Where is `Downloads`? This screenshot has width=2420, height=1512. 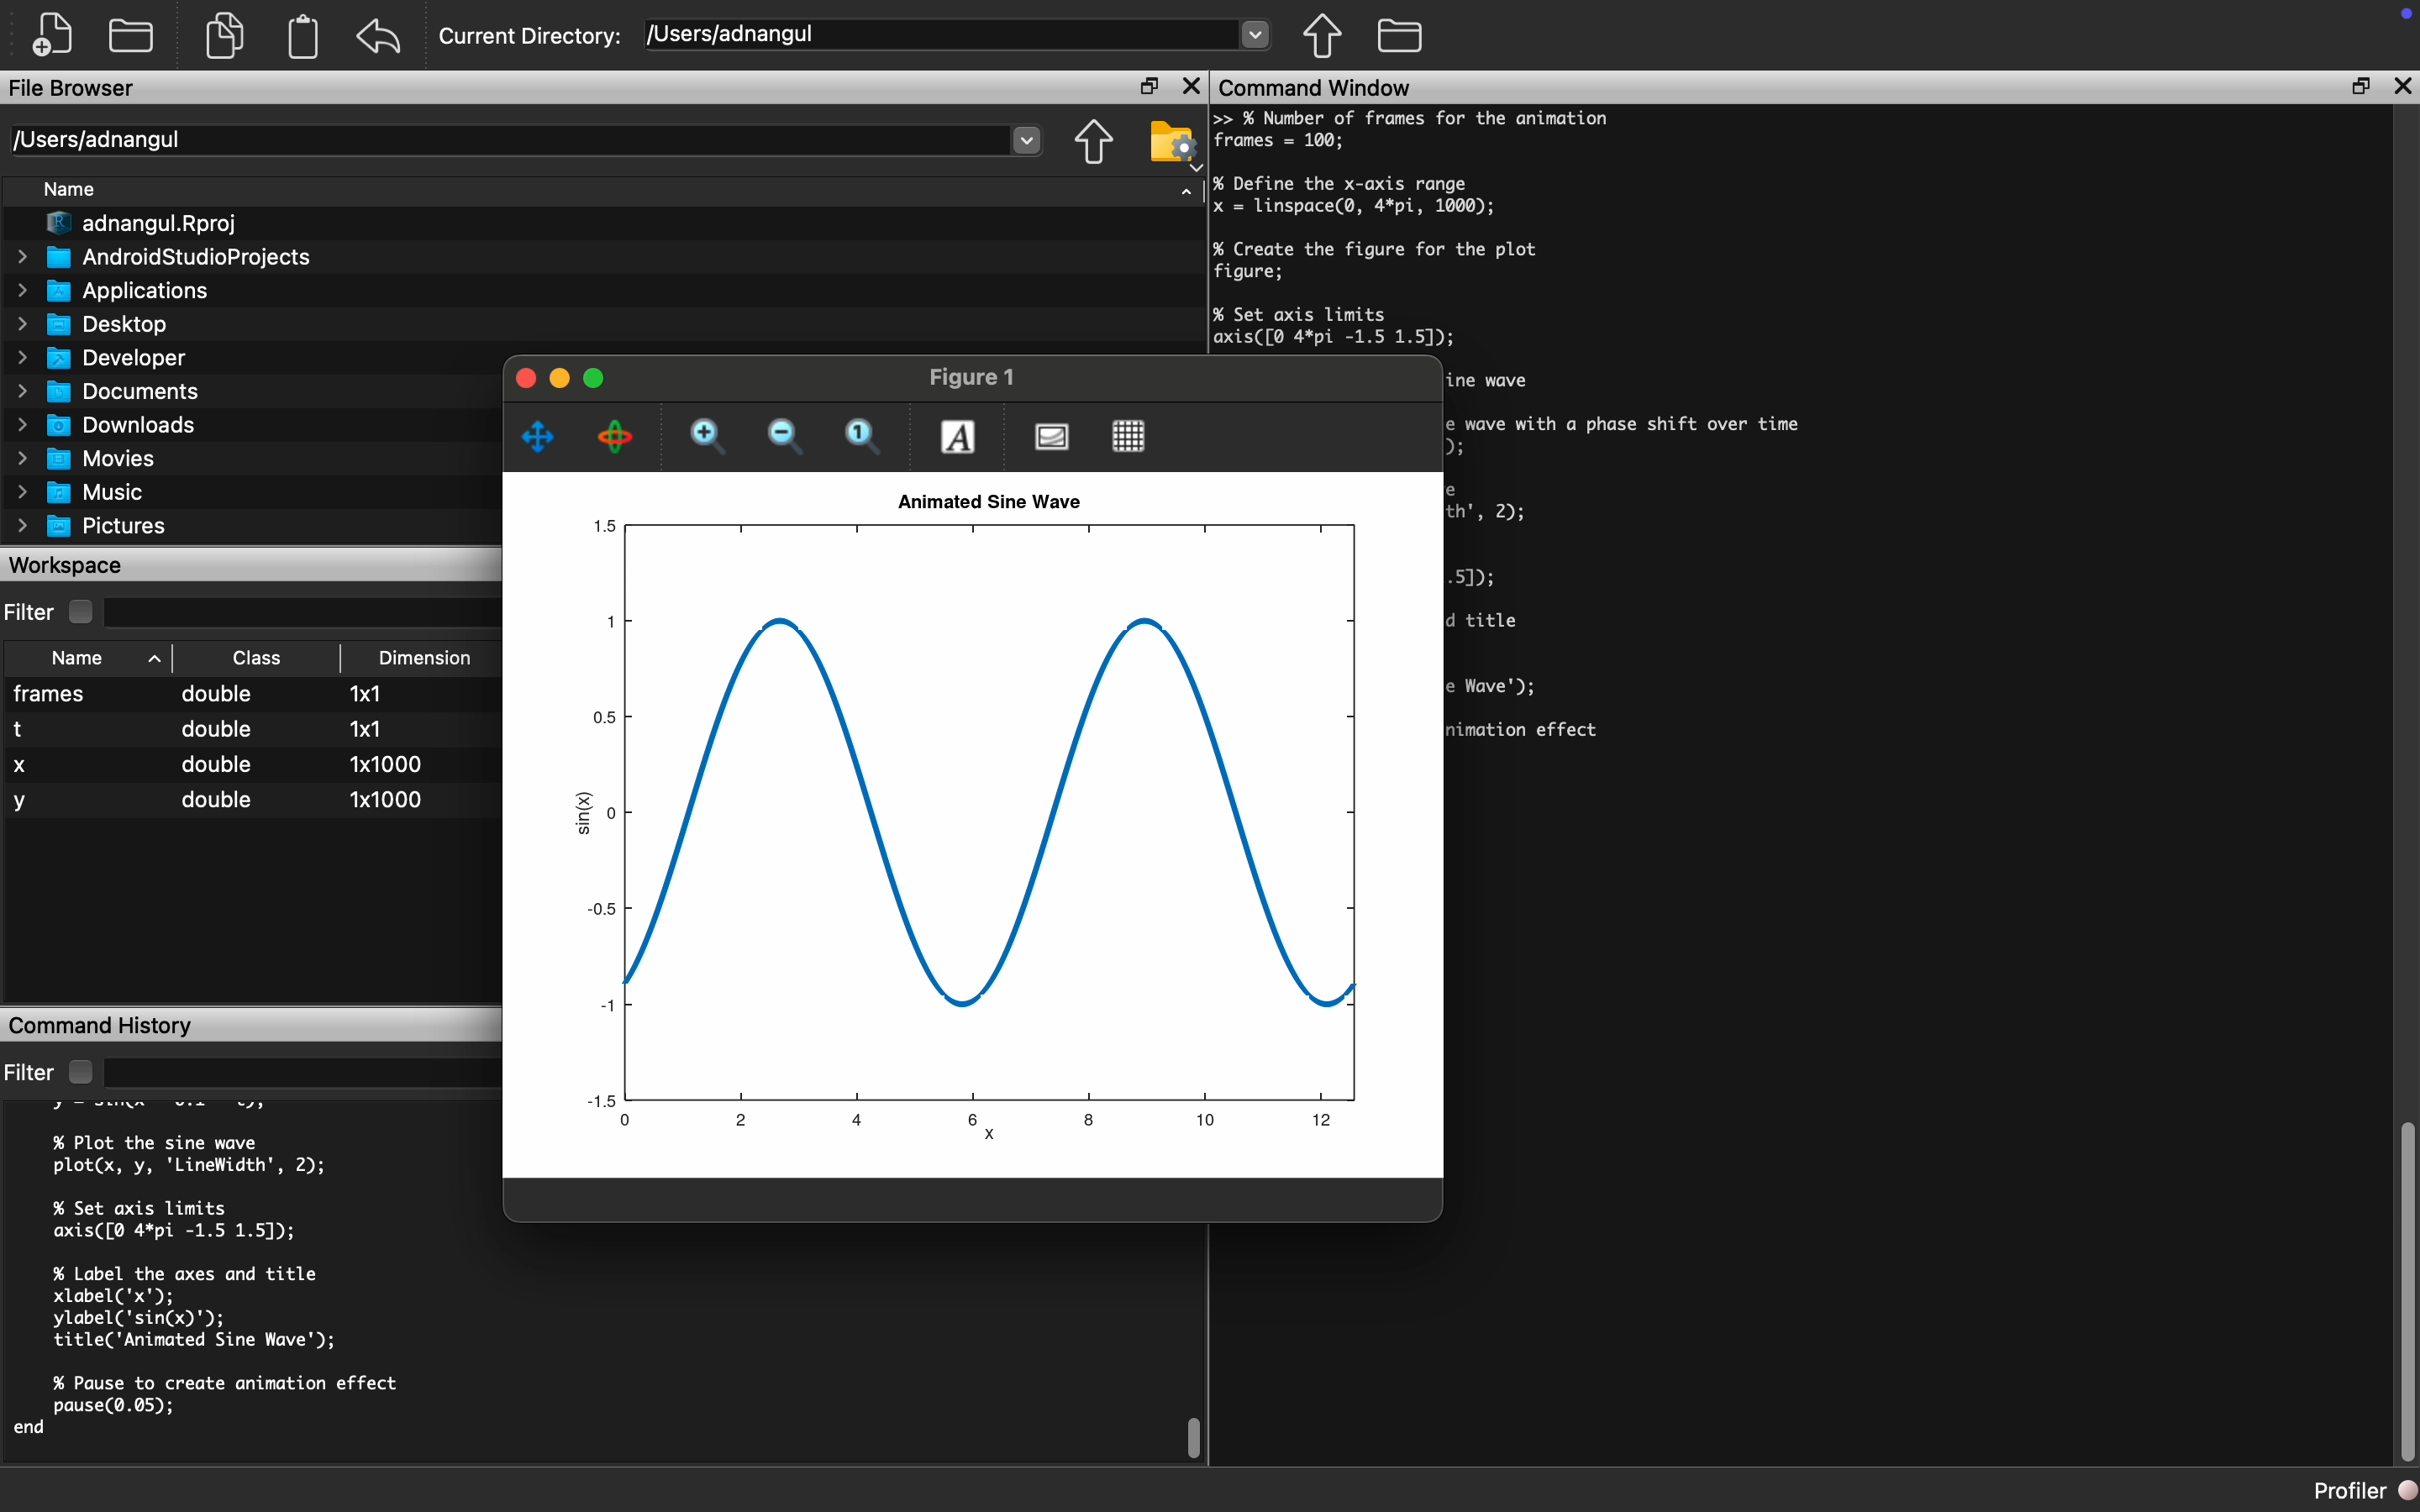
Downloads is located at coordinates (109, 428).